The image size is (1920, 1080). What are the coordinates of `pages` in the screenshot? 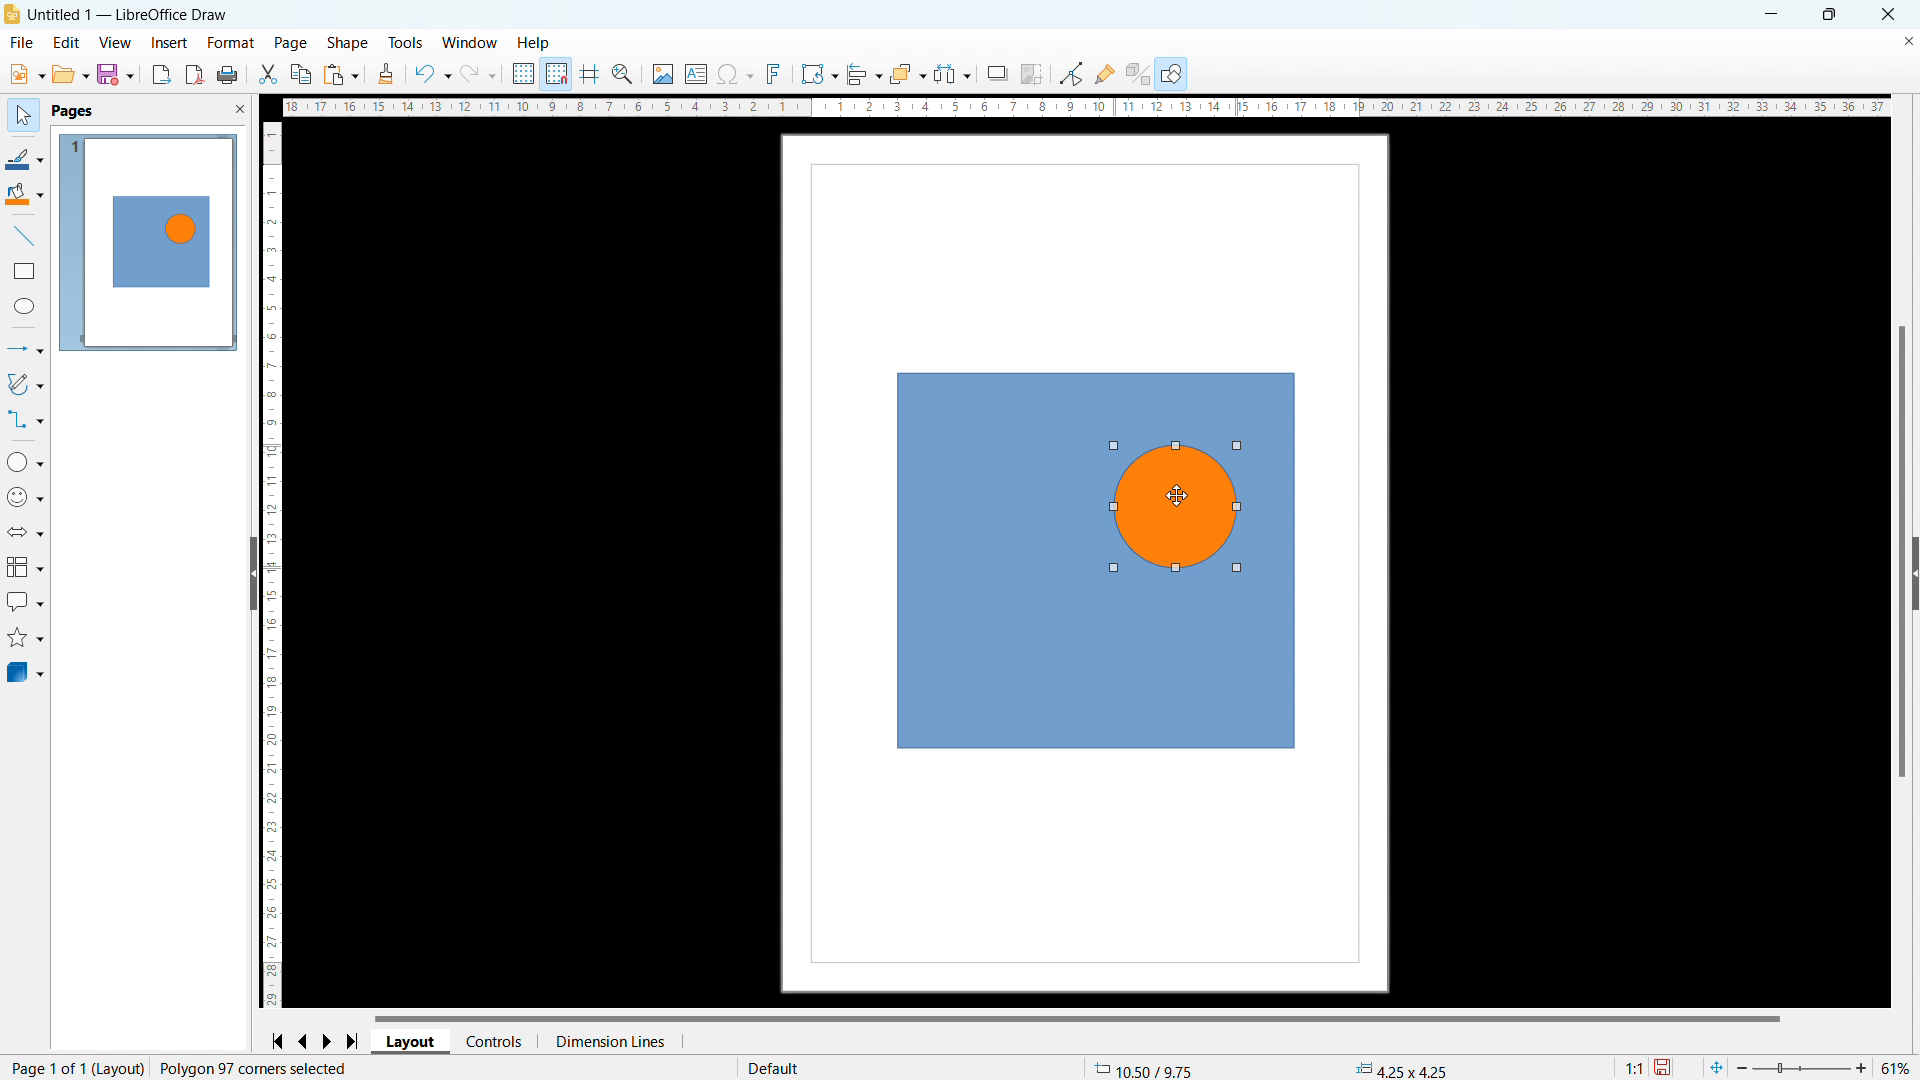 It's located at (74, 111).